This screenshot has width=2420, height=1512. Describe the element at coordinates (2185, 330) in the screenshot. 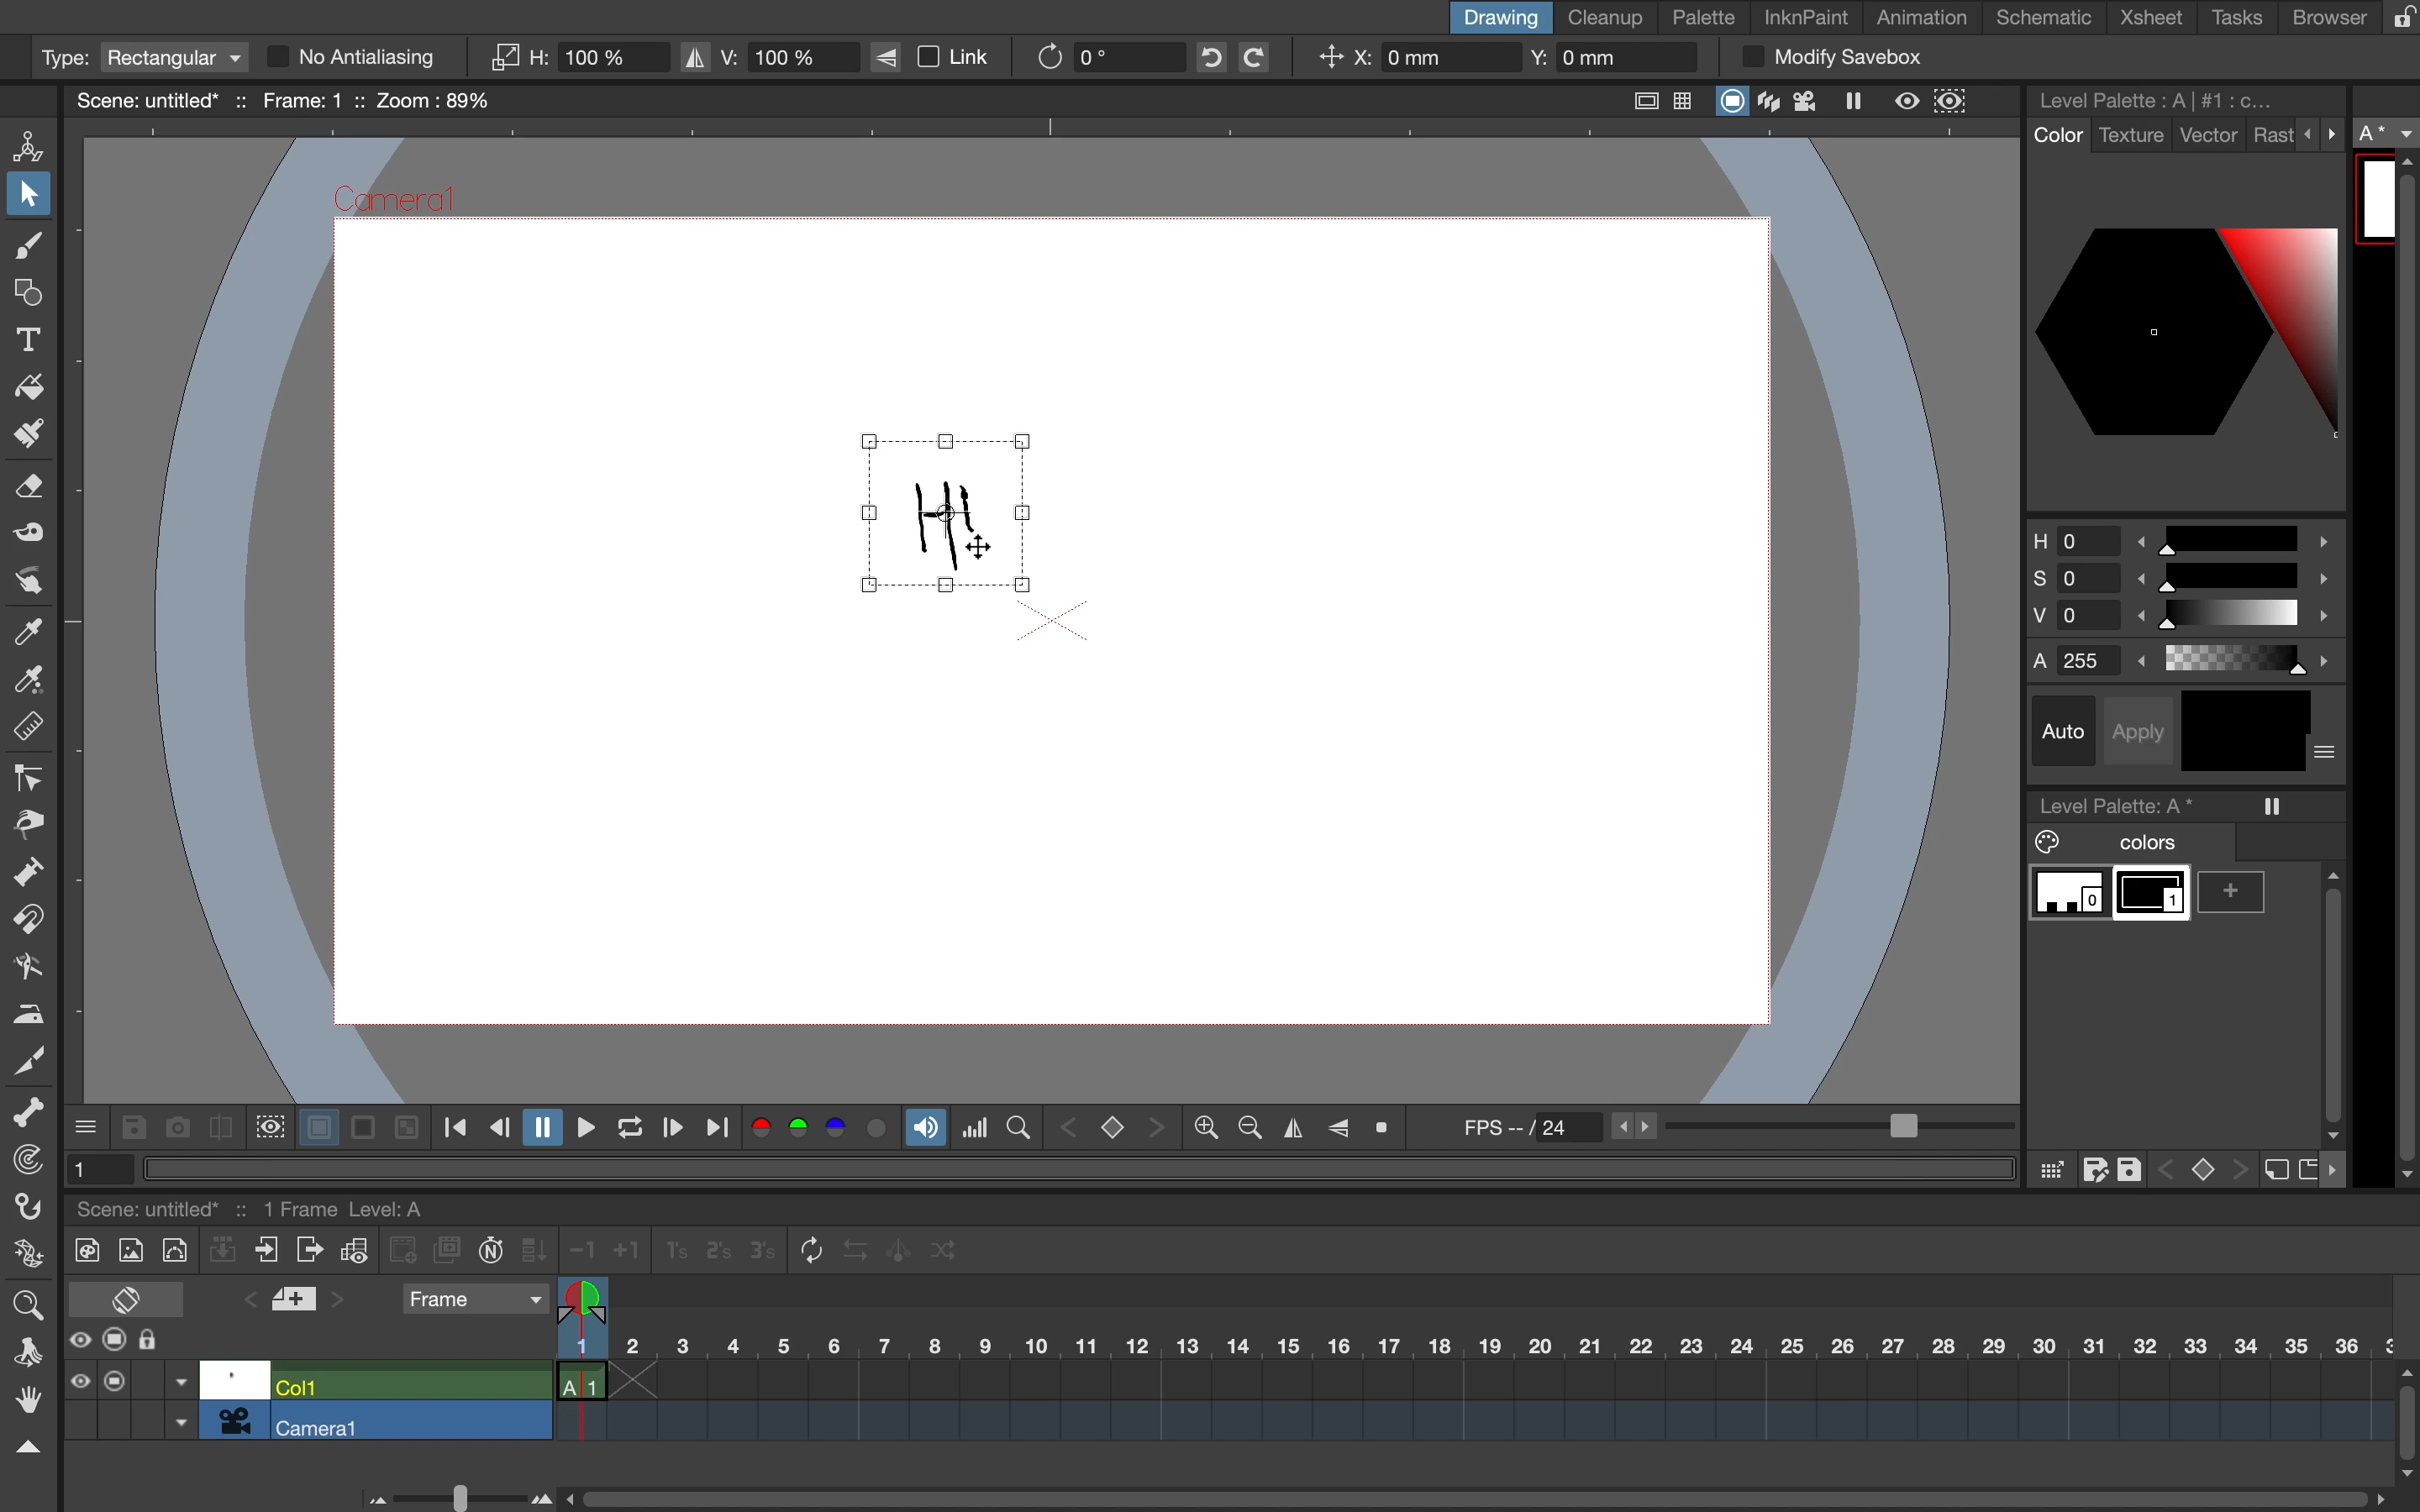

I see `color palettes` at that location.